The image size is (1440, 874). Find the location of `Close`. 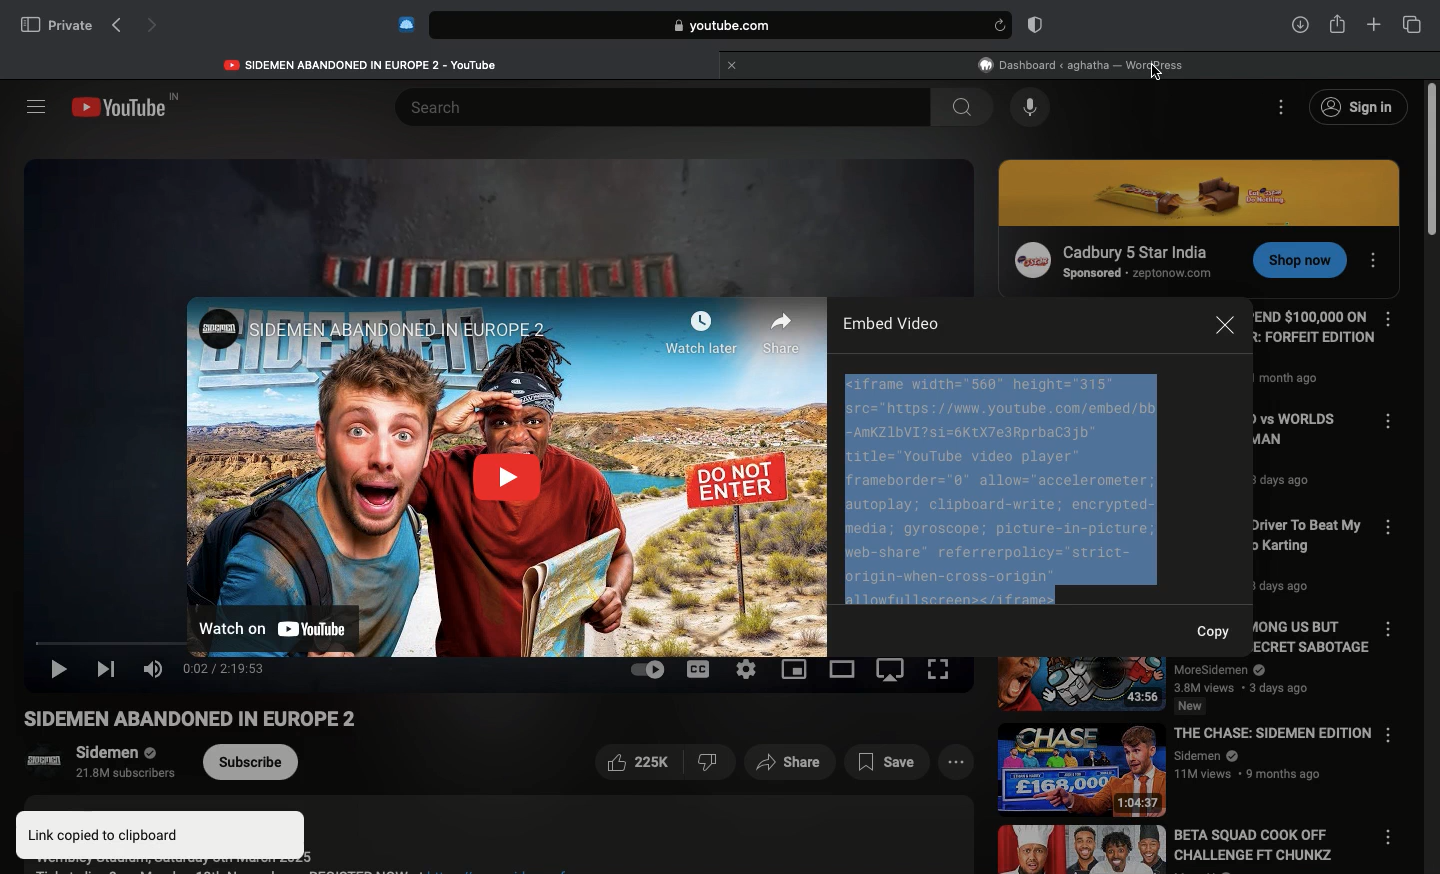

Close is located at coordinates (1225, 329).